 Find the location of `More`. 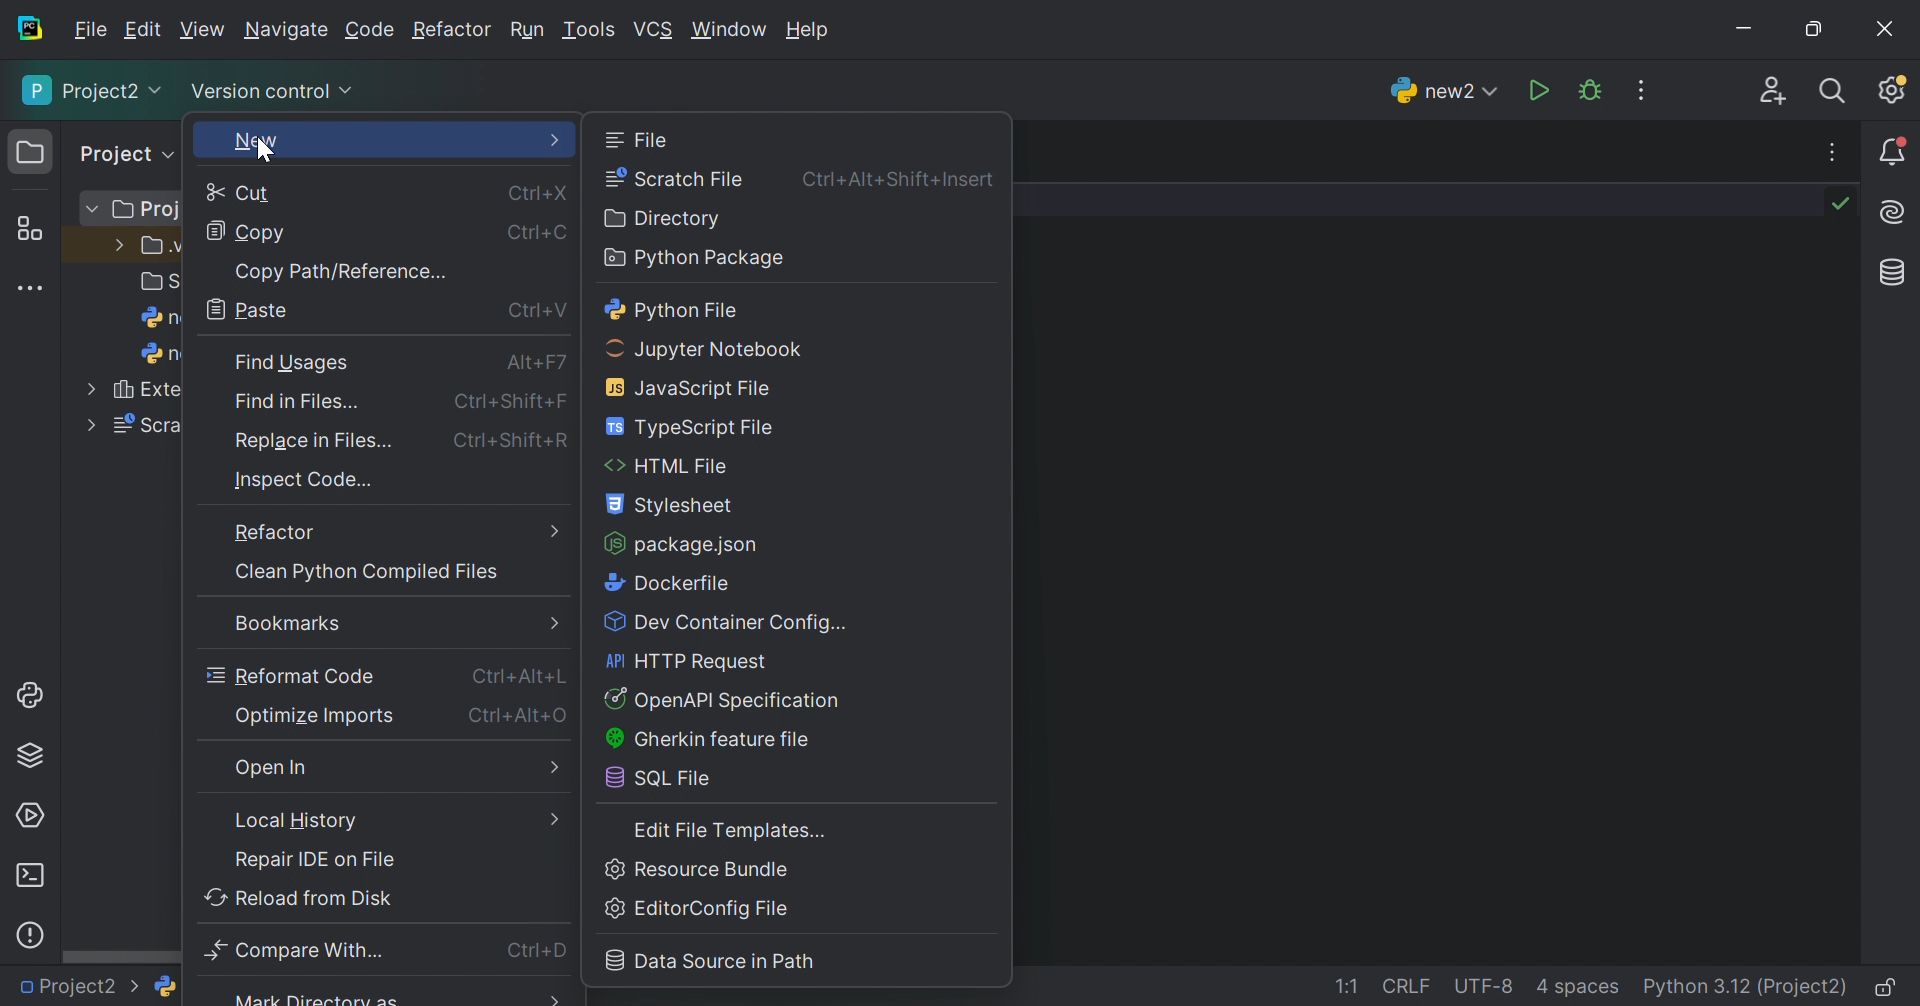

More is located at coordinates (556, 141).